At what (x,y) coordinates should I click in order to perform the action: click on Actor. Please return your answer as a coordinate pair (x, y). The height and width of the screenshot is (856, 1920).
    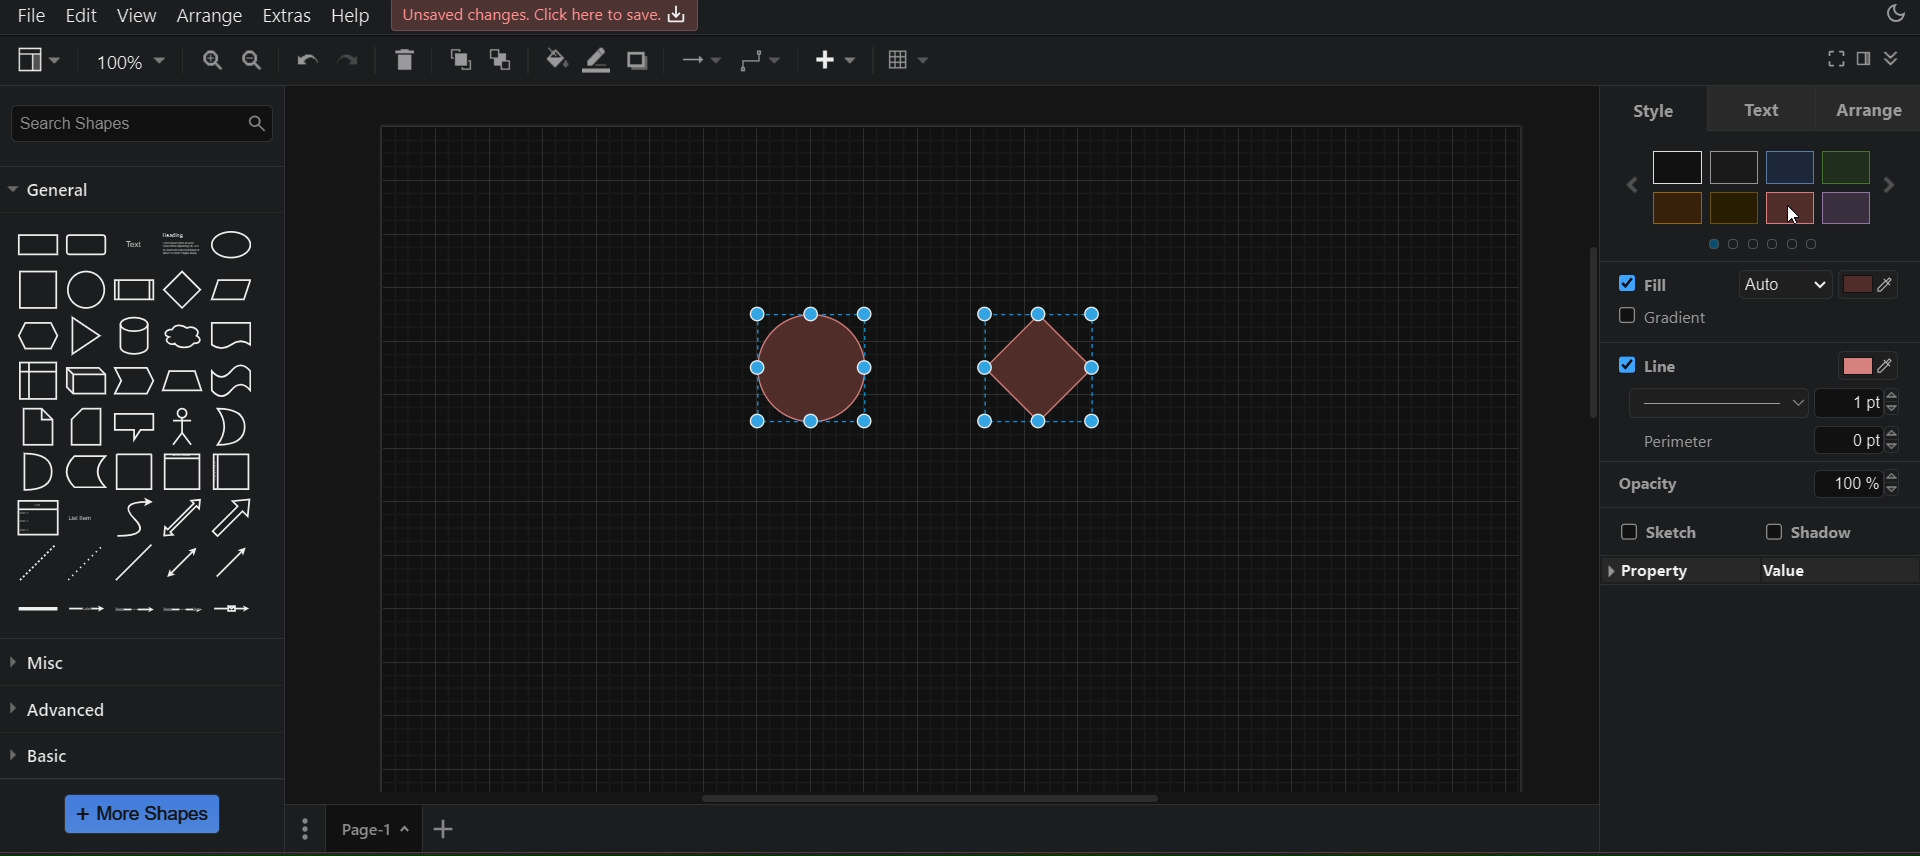
    Looking at the image, I should click on (183, 425).